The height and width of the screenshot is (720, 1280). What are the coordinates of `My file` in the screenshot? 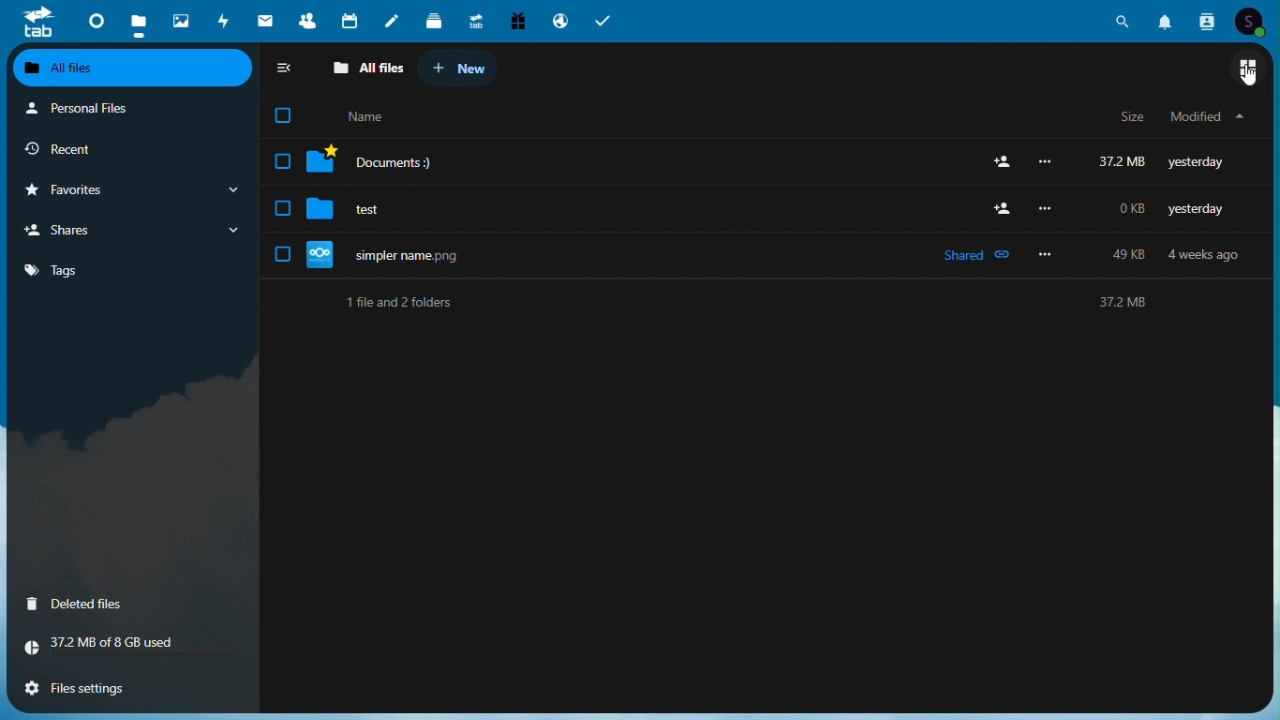 It's located at (1207, 120).